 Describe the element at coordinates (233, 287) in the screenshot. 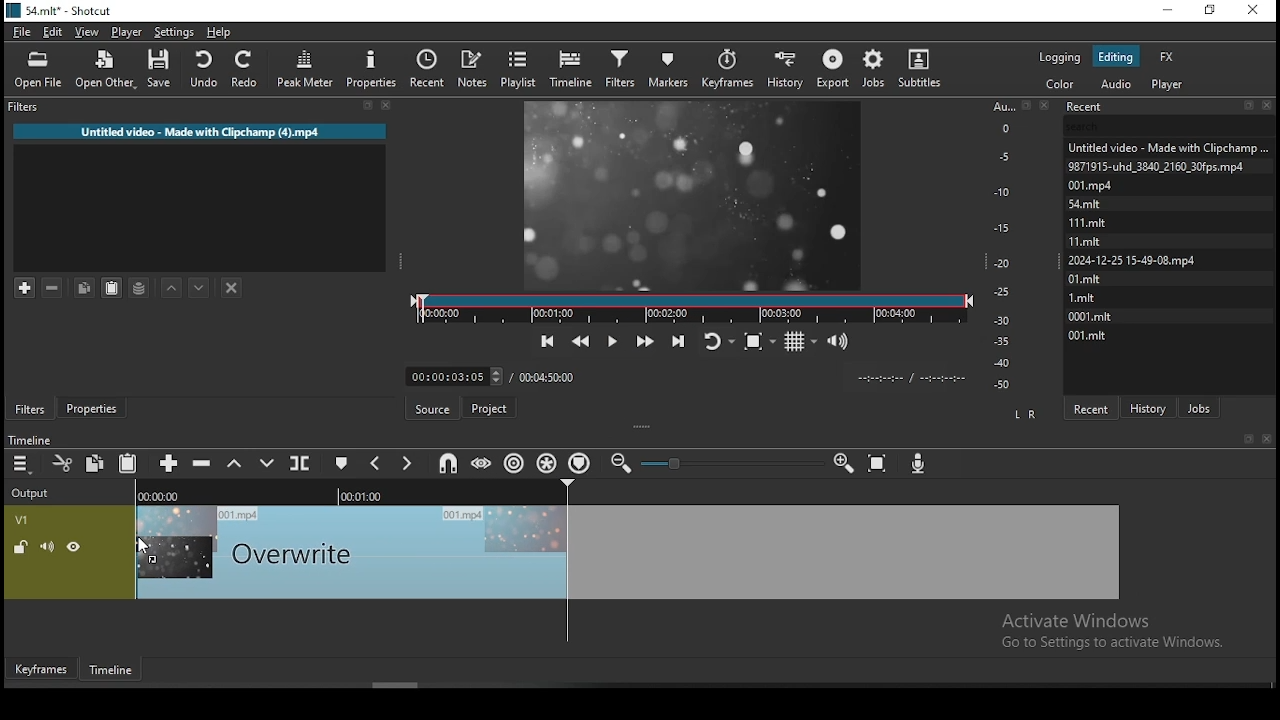

I see `deselect filter` at that location.